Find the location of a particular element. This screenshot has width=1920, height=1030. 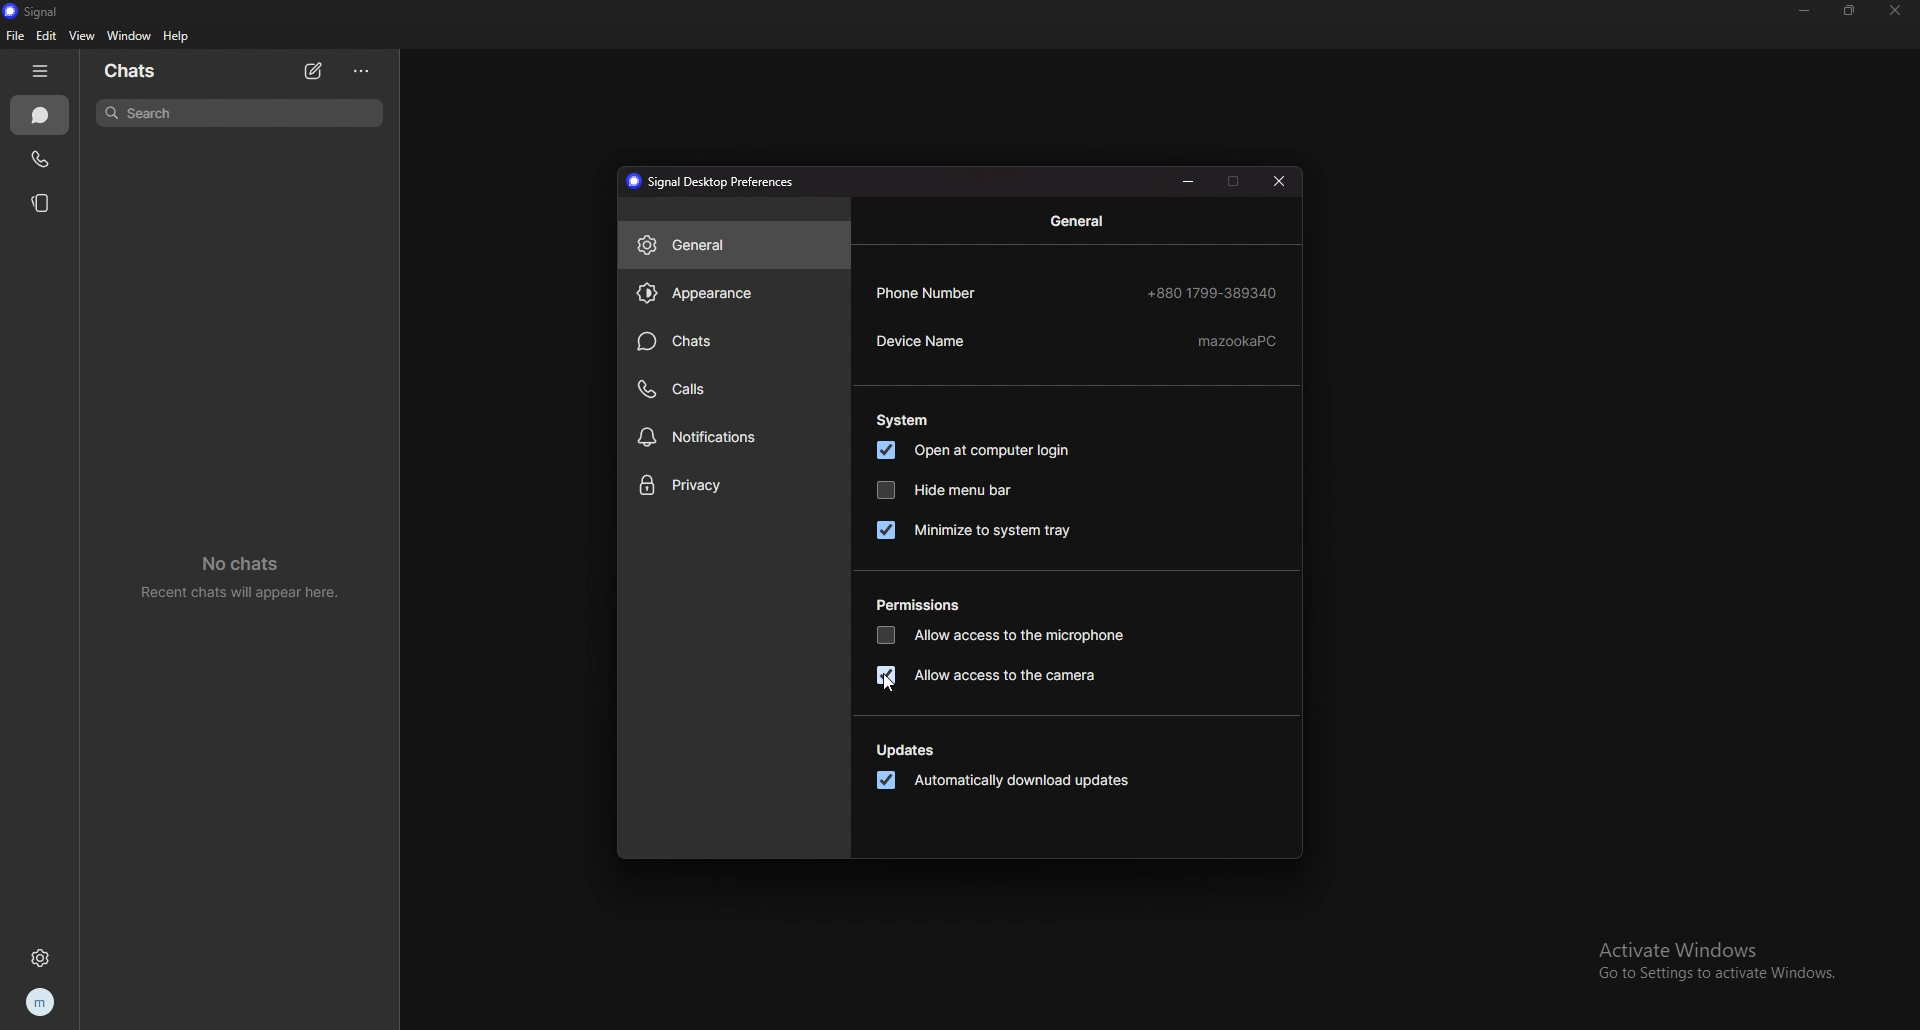

hide menu bar is located at coordinates (943, 489).